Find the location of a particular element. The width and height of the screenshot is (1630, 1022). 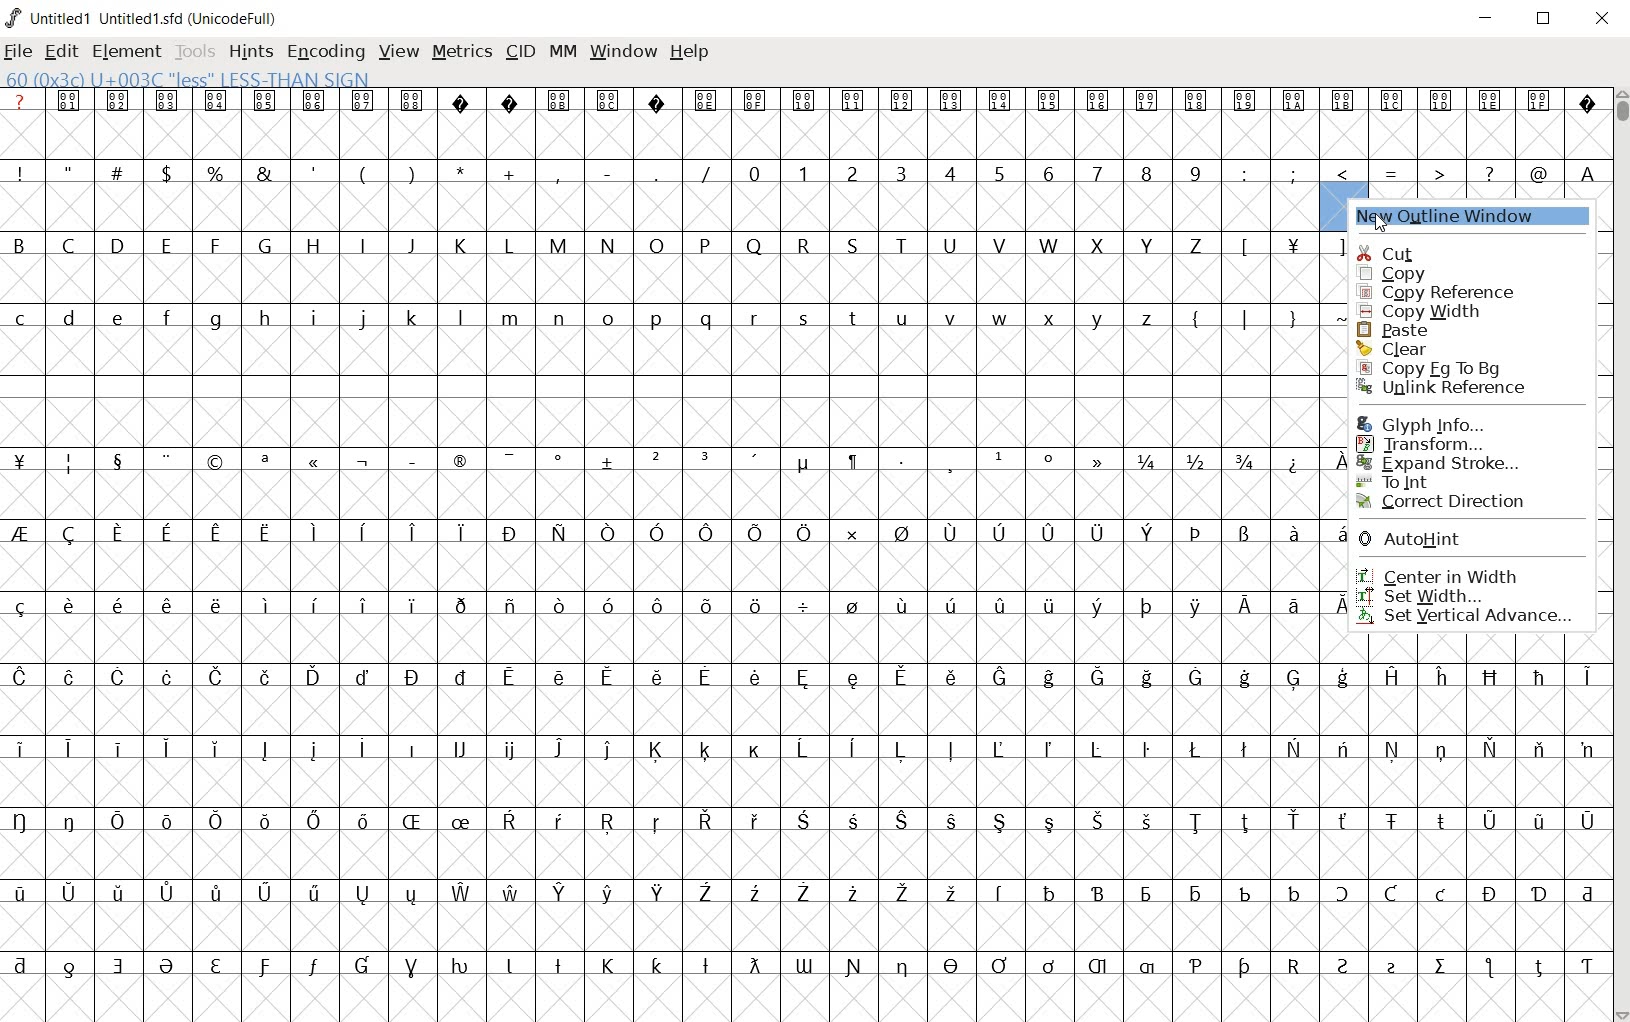

new outline window is located at coordinates (1472, 217).